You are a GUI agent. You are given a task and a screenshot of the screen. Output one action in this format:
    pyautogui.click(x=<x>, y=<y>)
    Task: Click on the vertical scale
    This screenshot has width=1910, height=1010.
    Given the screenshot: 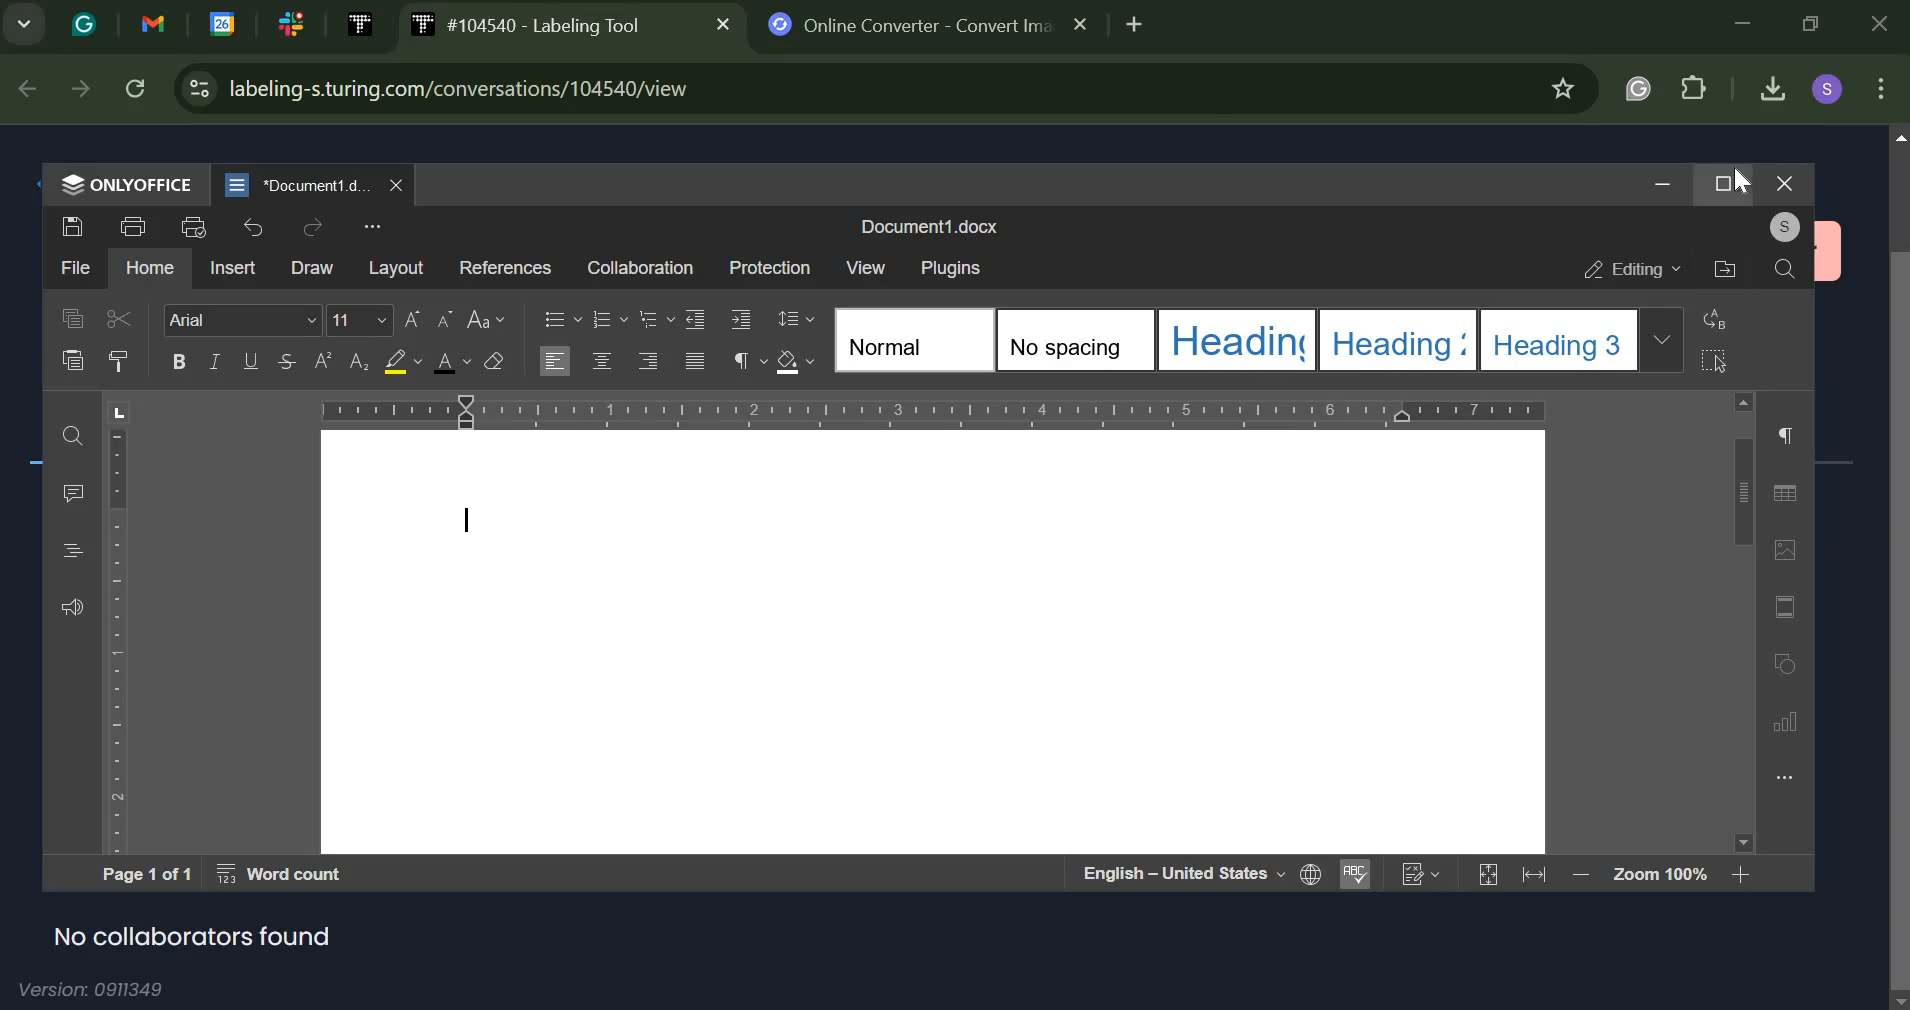 What is the action you would take?
    pyautogui.click(x=120, y=626)
    